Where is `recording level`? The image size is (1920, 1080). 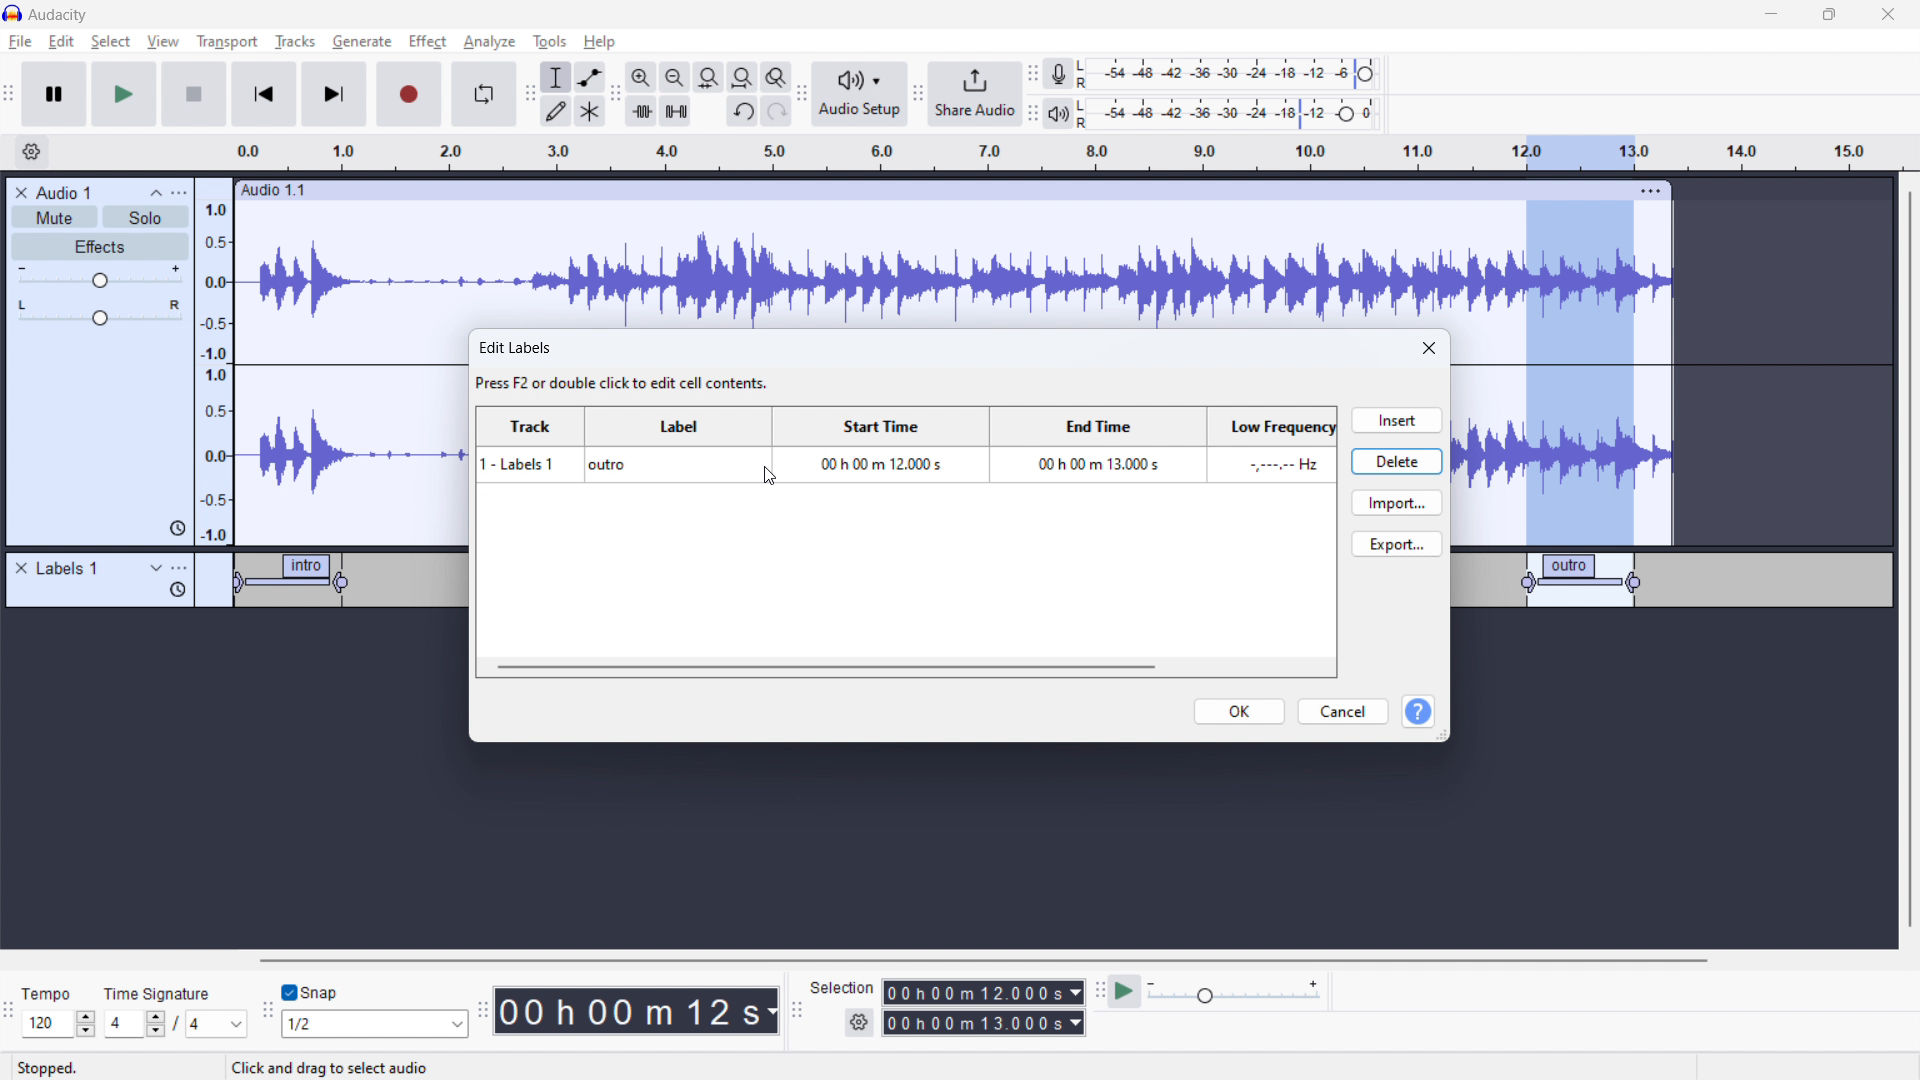 recording level is located at coordinates (1240, 74).